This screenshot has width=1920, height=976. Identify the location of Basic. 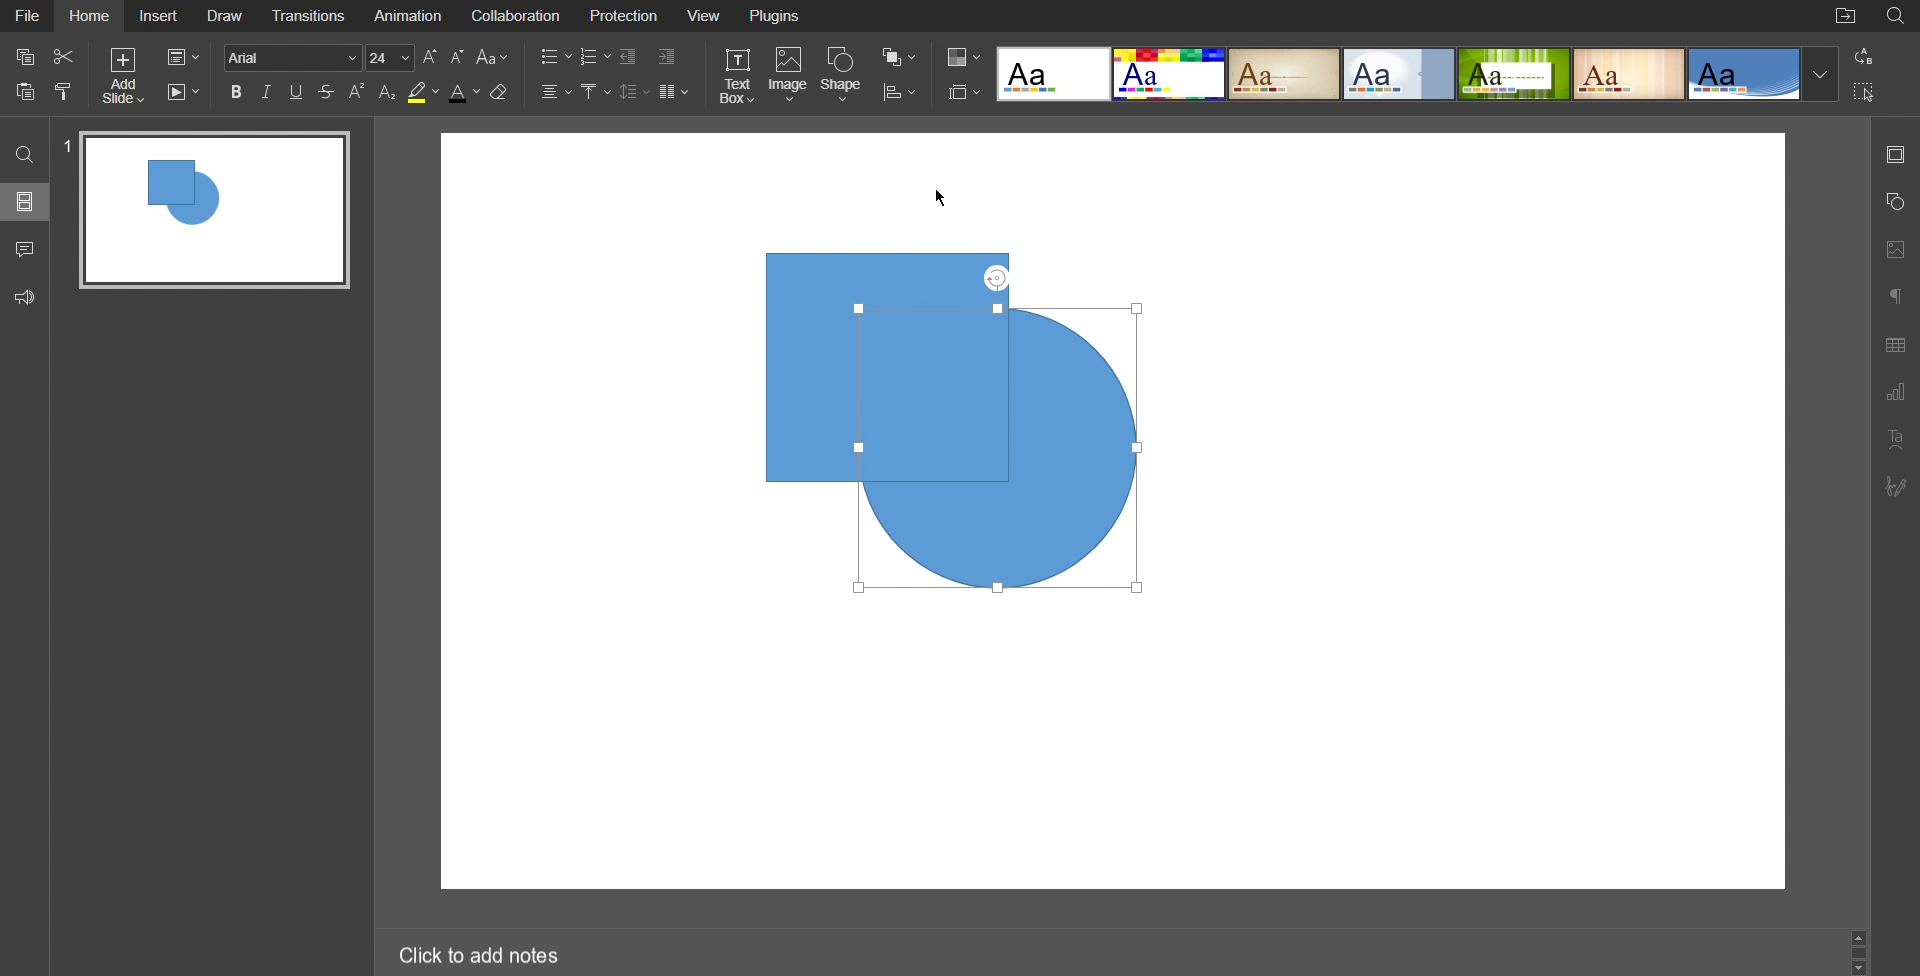
(1170, 73).